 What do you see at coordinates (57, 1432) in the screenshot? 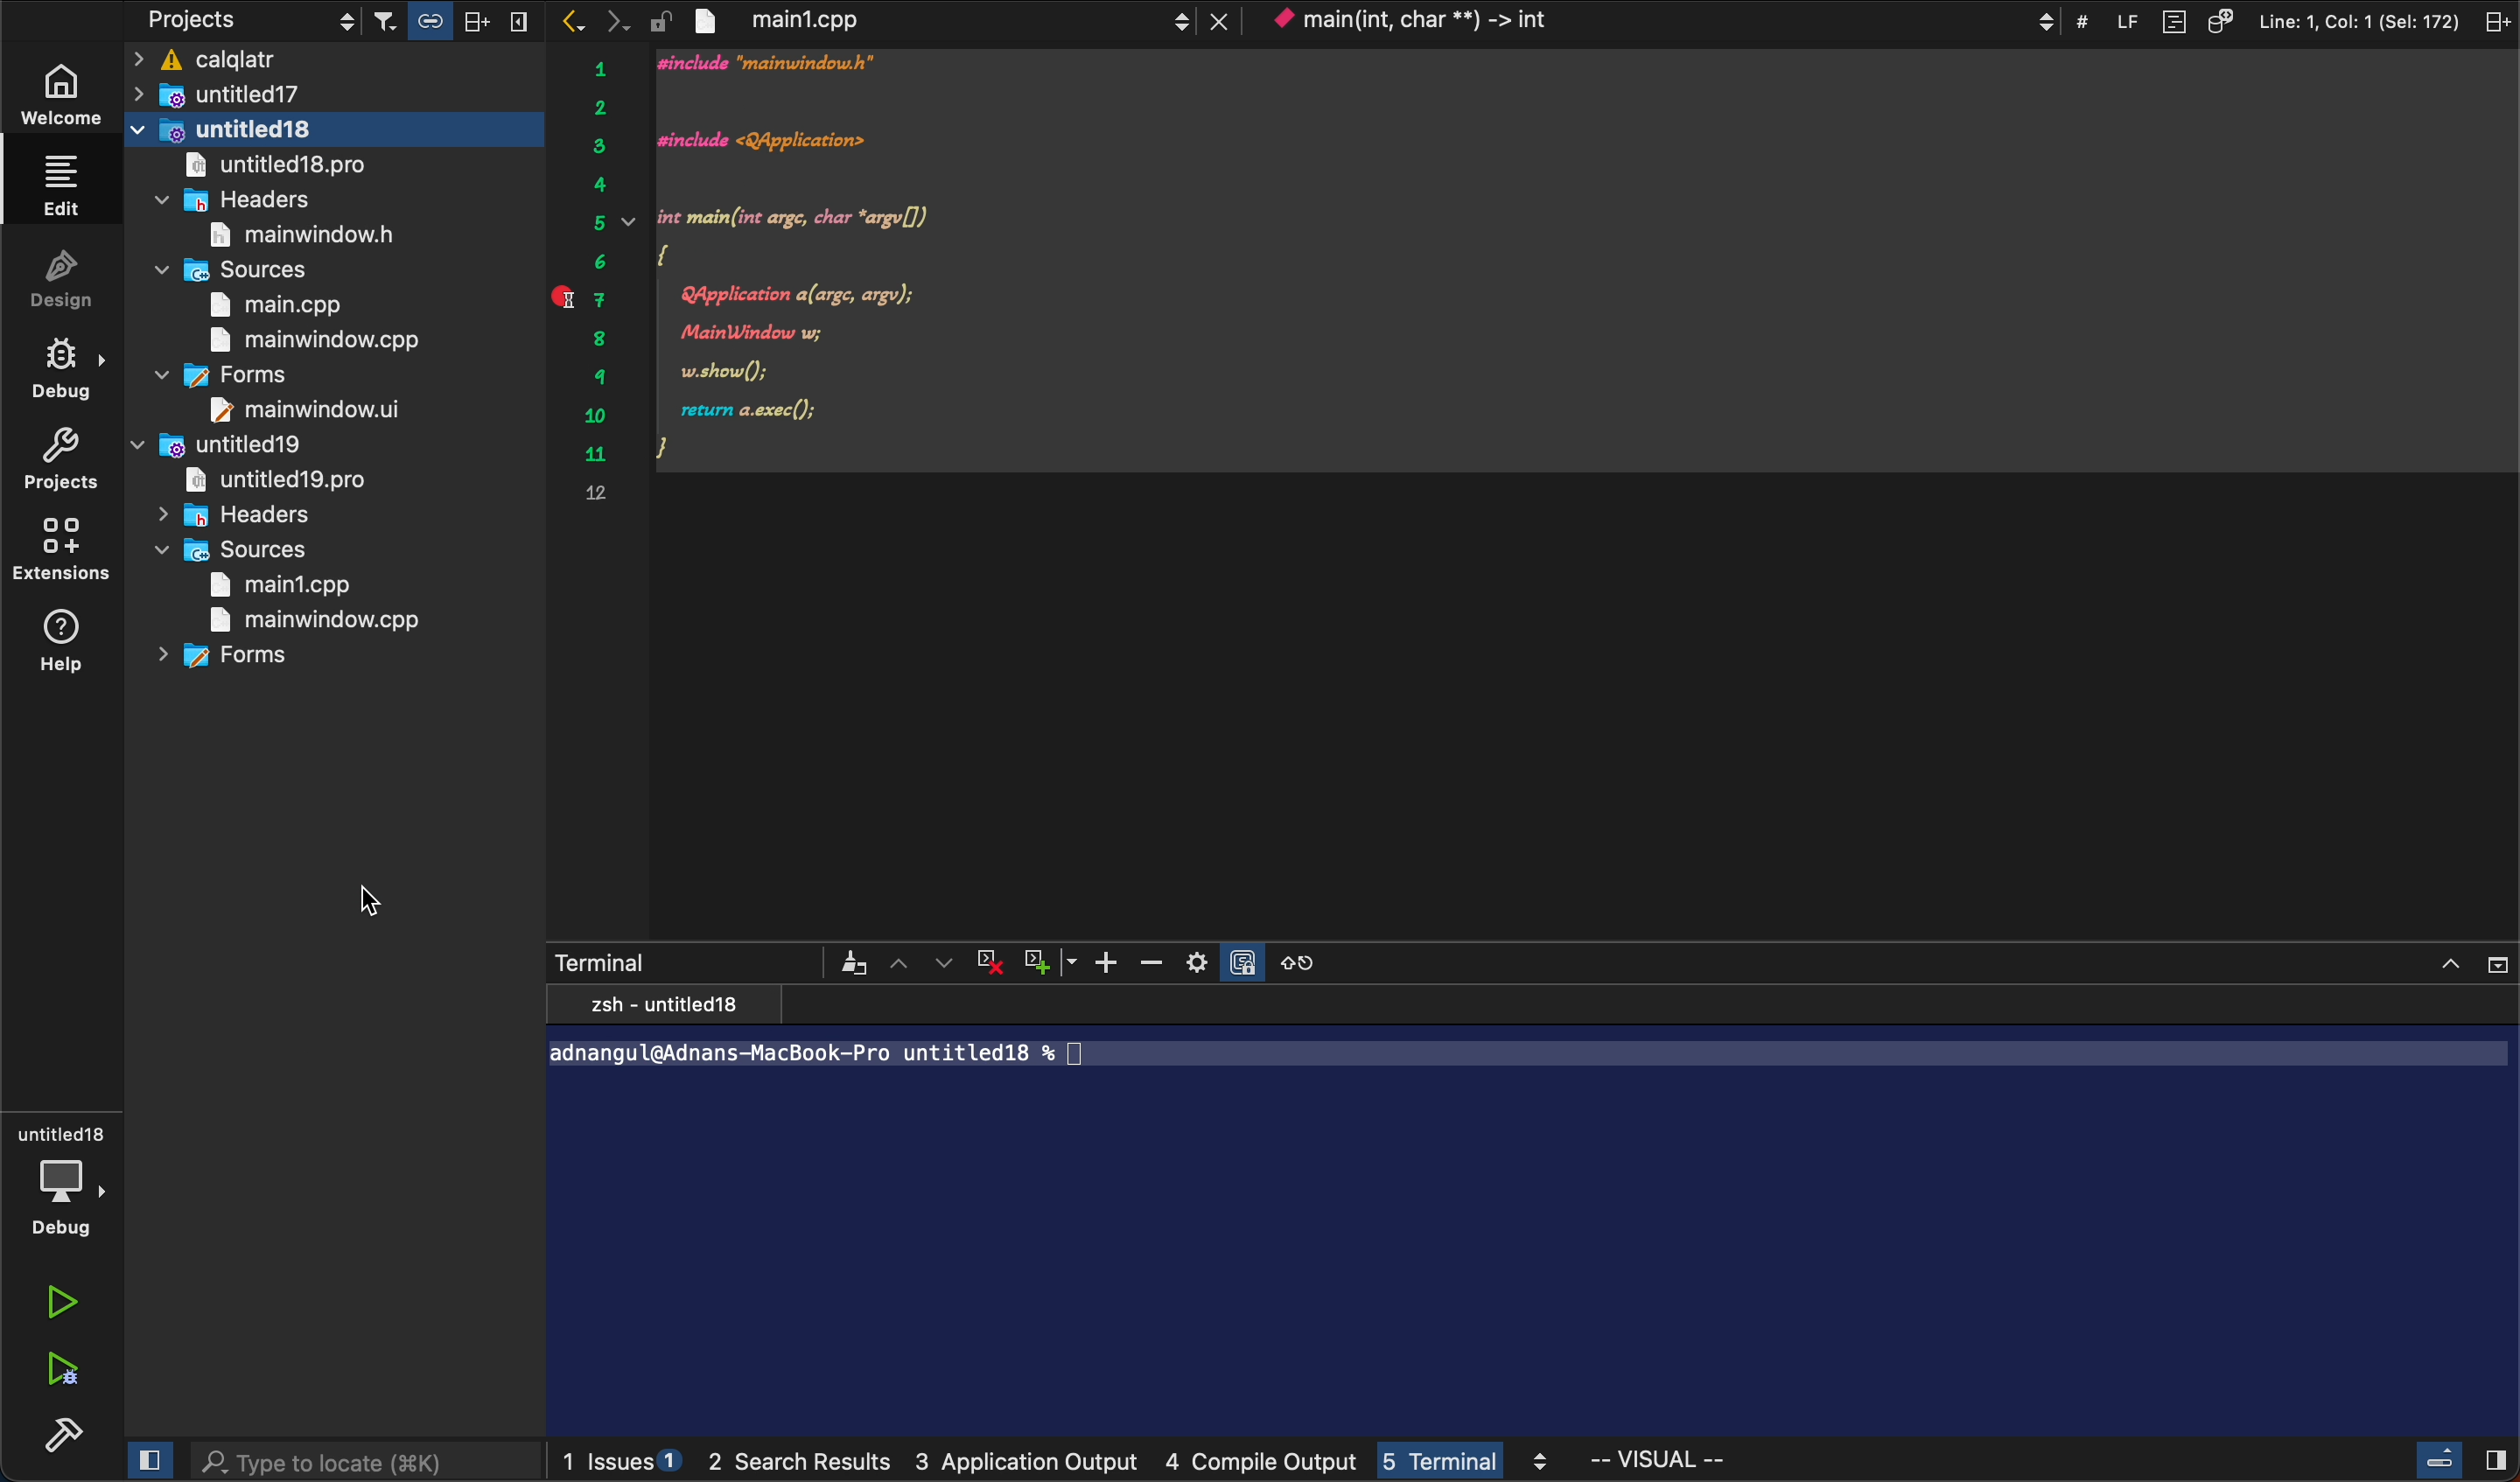
I see `build` at bounding box center [57, 1432].